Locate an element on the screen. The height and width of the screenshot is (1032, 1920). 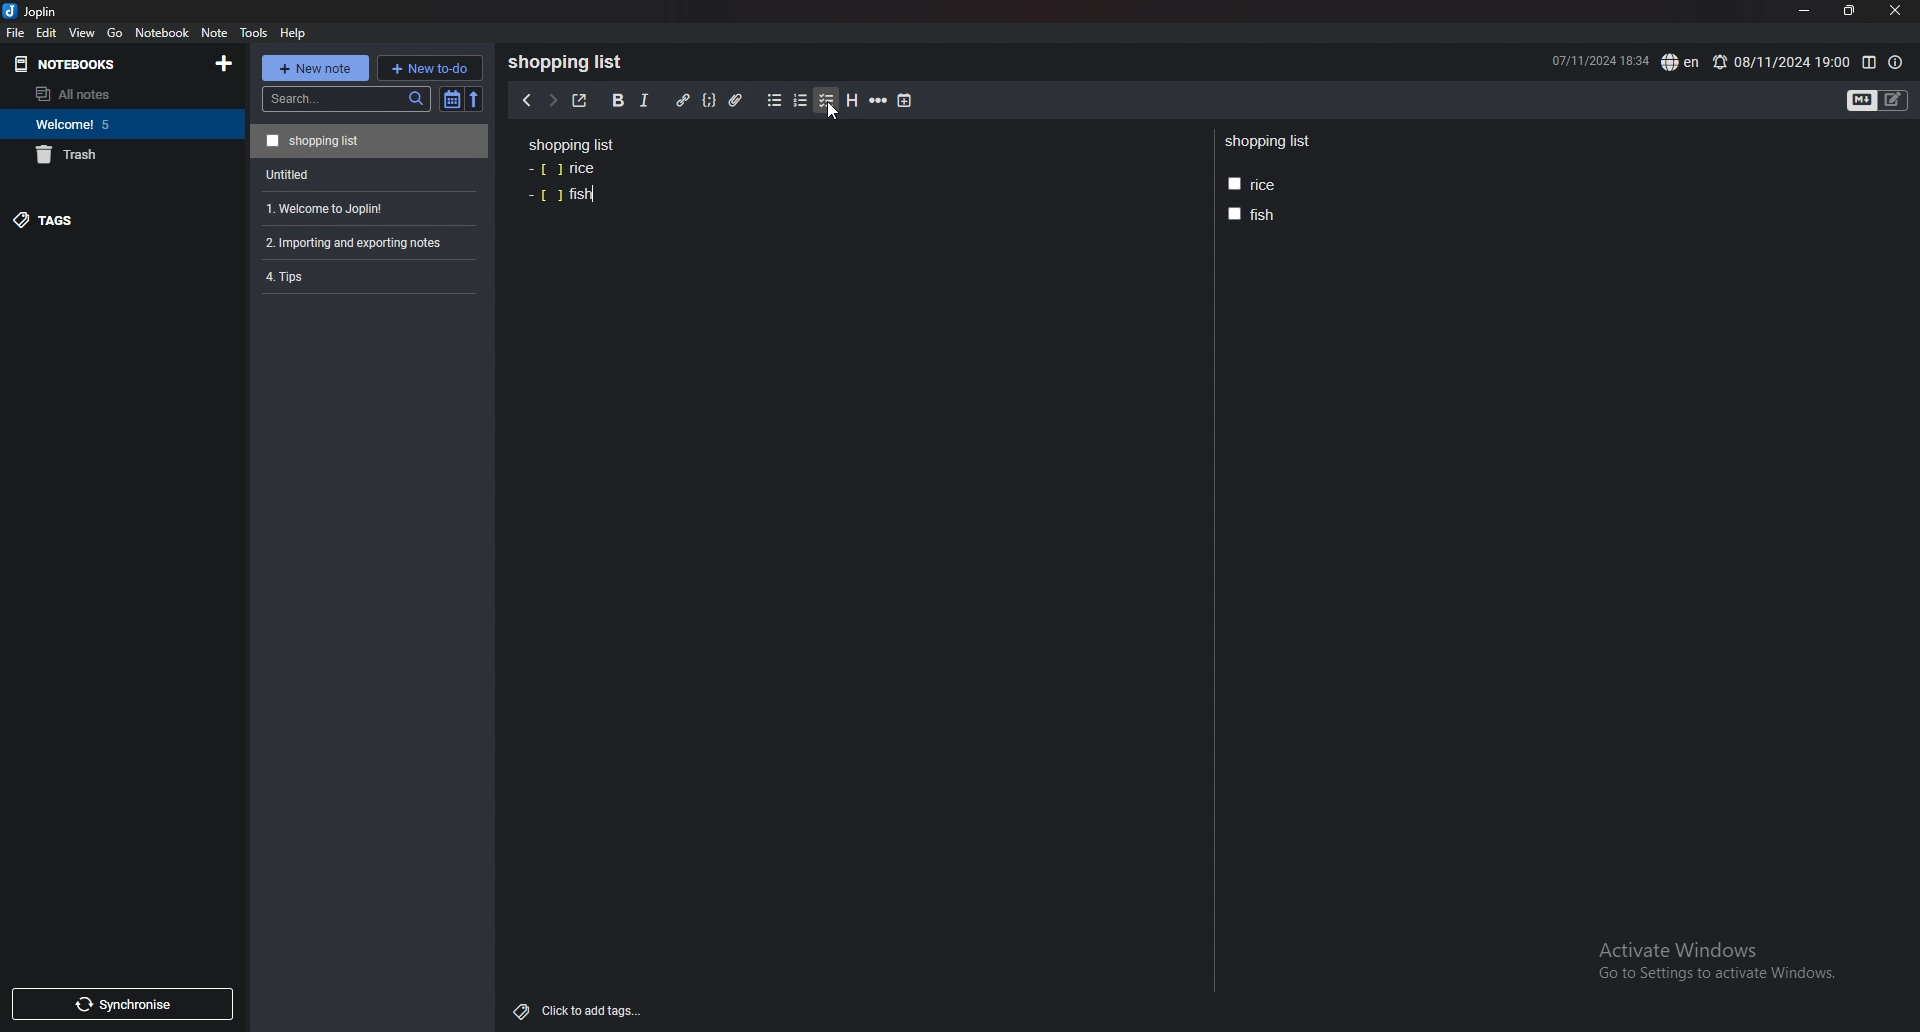
note is located at coordinates (216, 33).